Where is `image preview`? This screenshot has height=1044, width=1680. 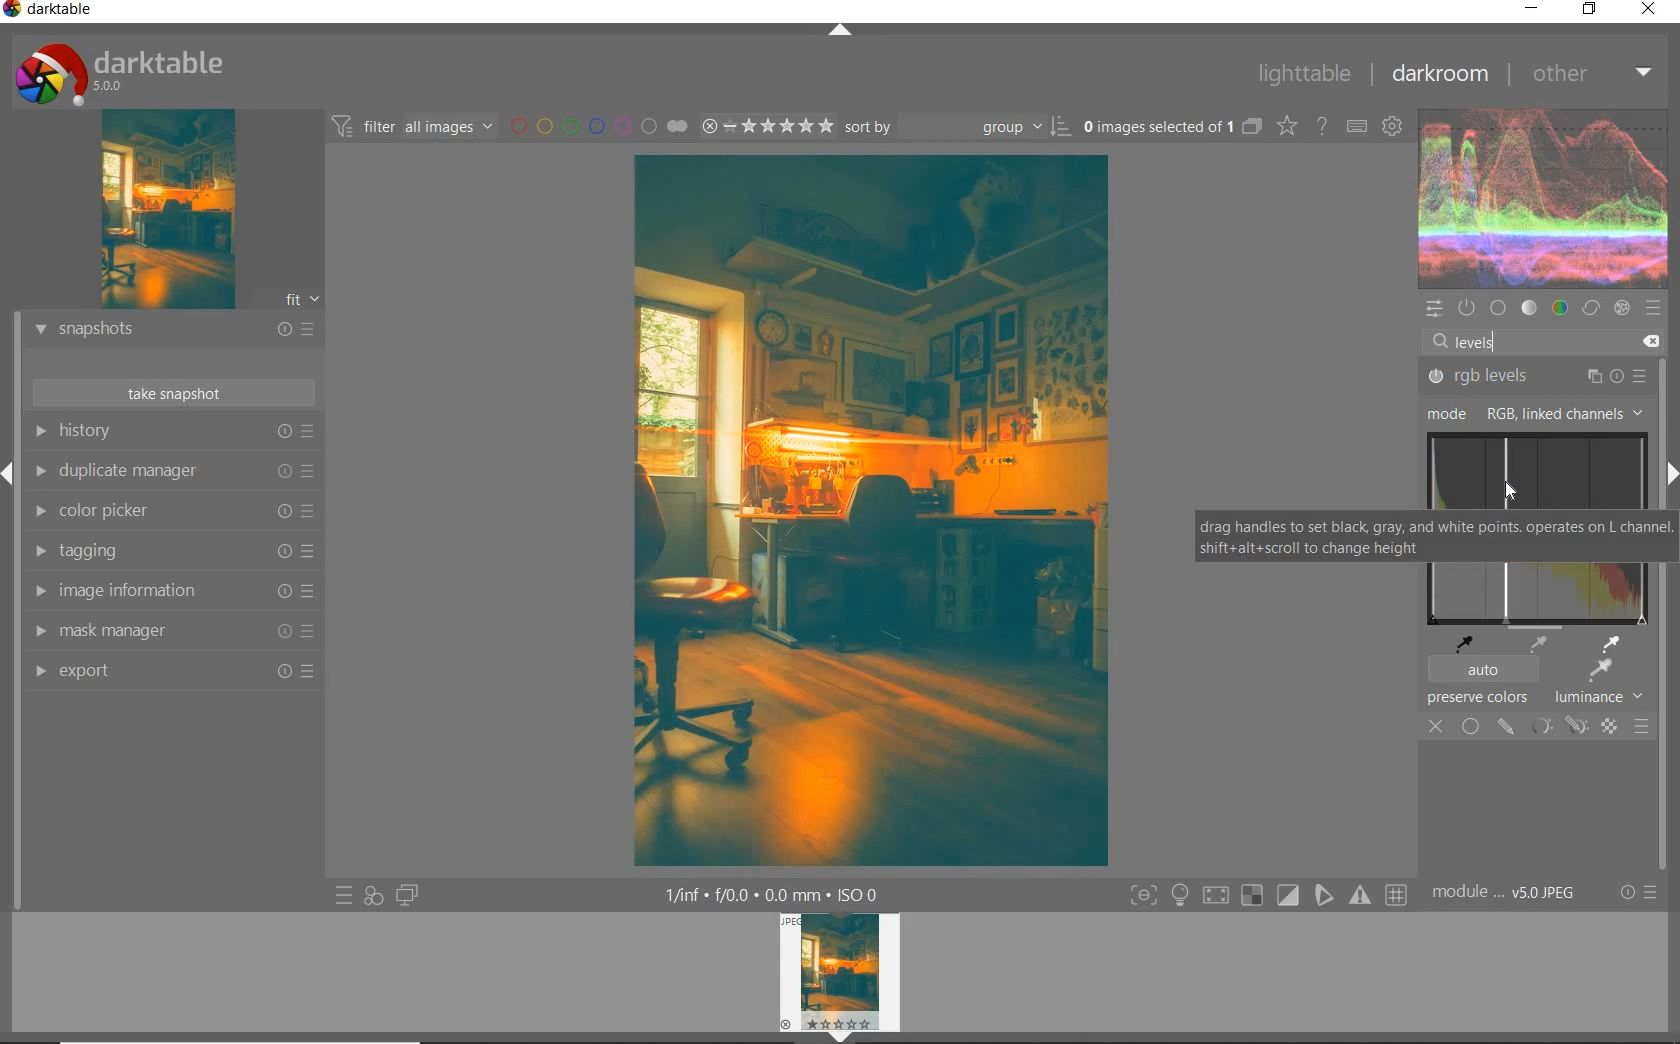
image preview is located at coordinates (839, 978).